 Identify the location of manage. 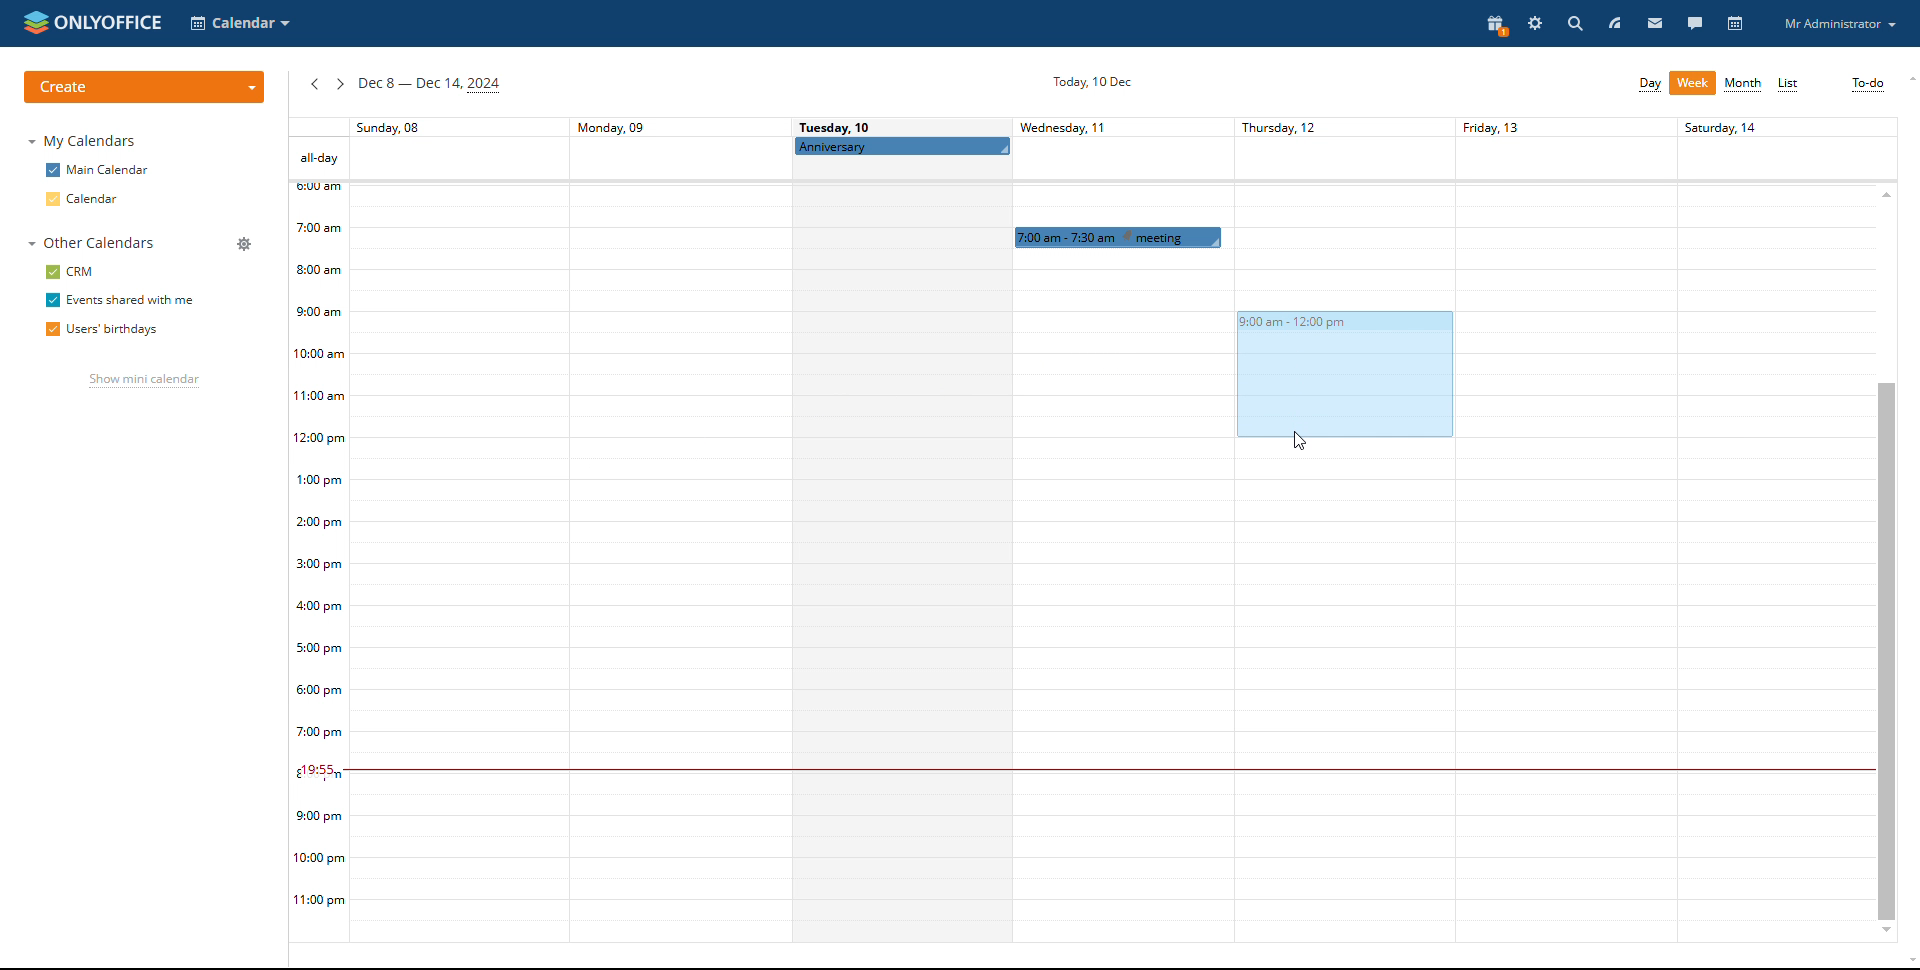
(245, 244).